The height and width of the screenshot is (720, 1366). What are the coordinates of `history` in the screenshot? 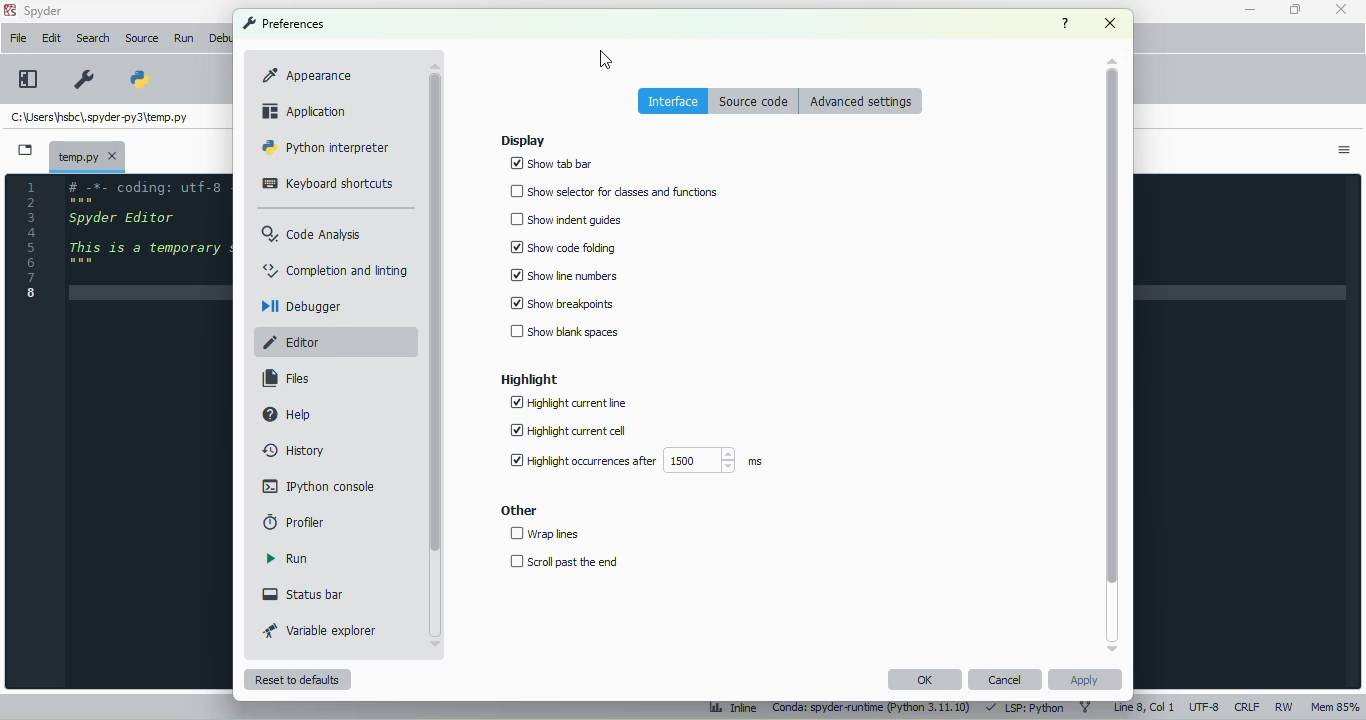 It's located at (295, 450).